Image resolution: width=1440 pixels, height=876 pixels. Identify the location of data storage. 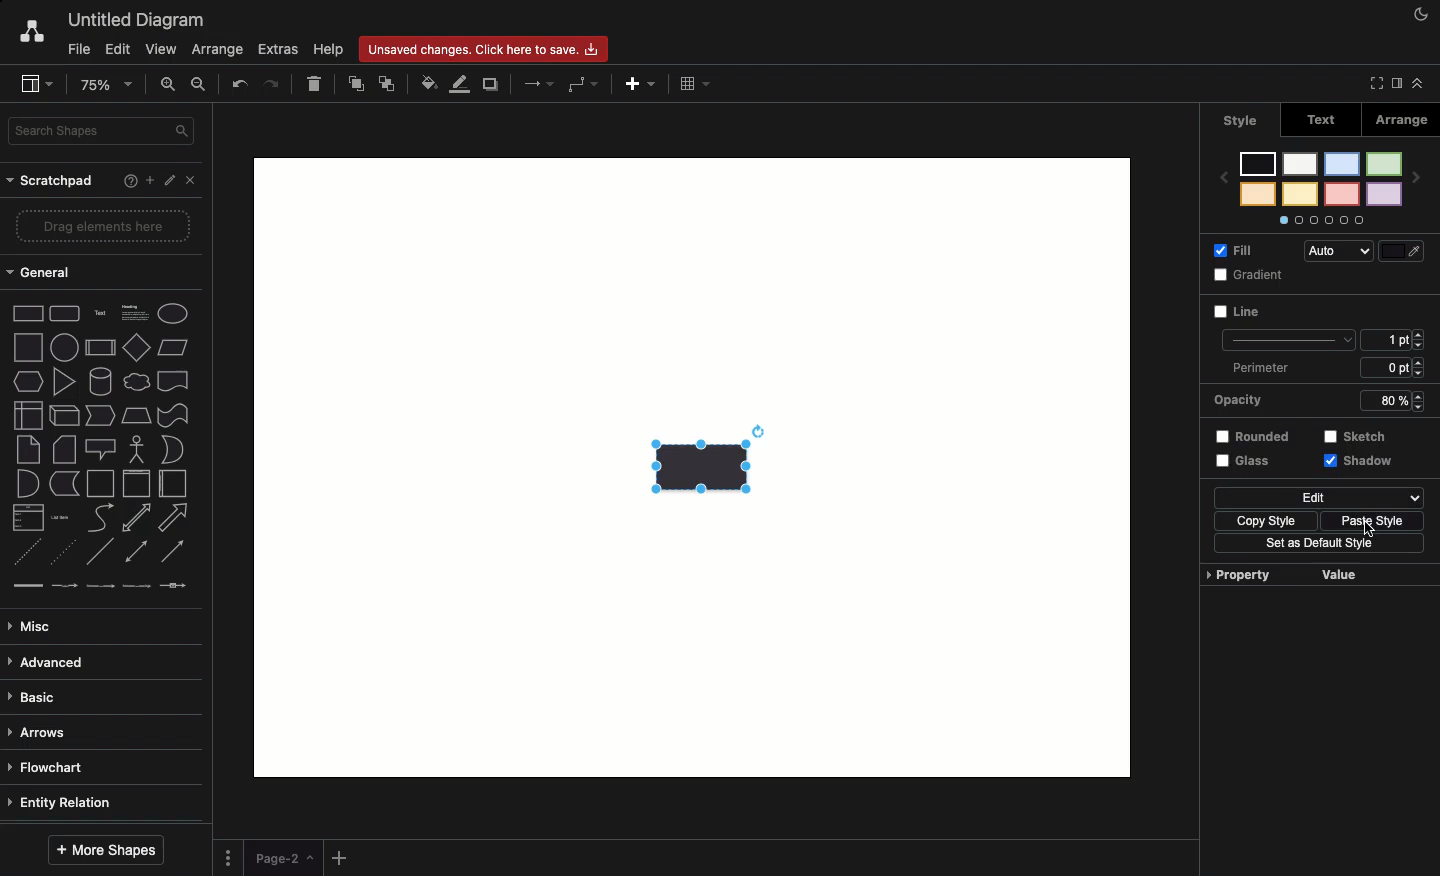
(65, 484).